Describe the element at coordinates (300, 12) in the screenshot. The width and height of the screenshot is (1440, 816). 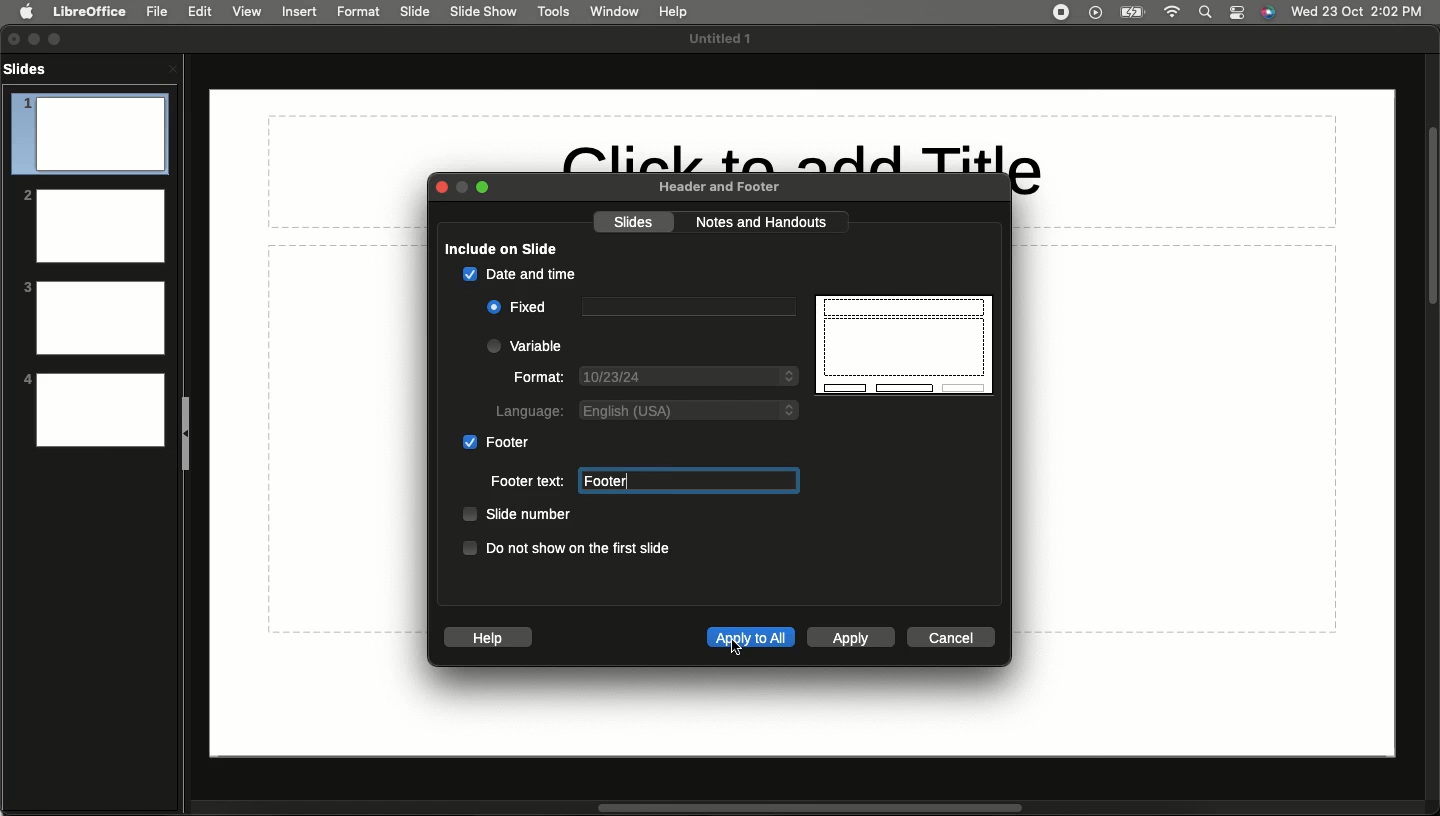
I see `Insert` at that location.